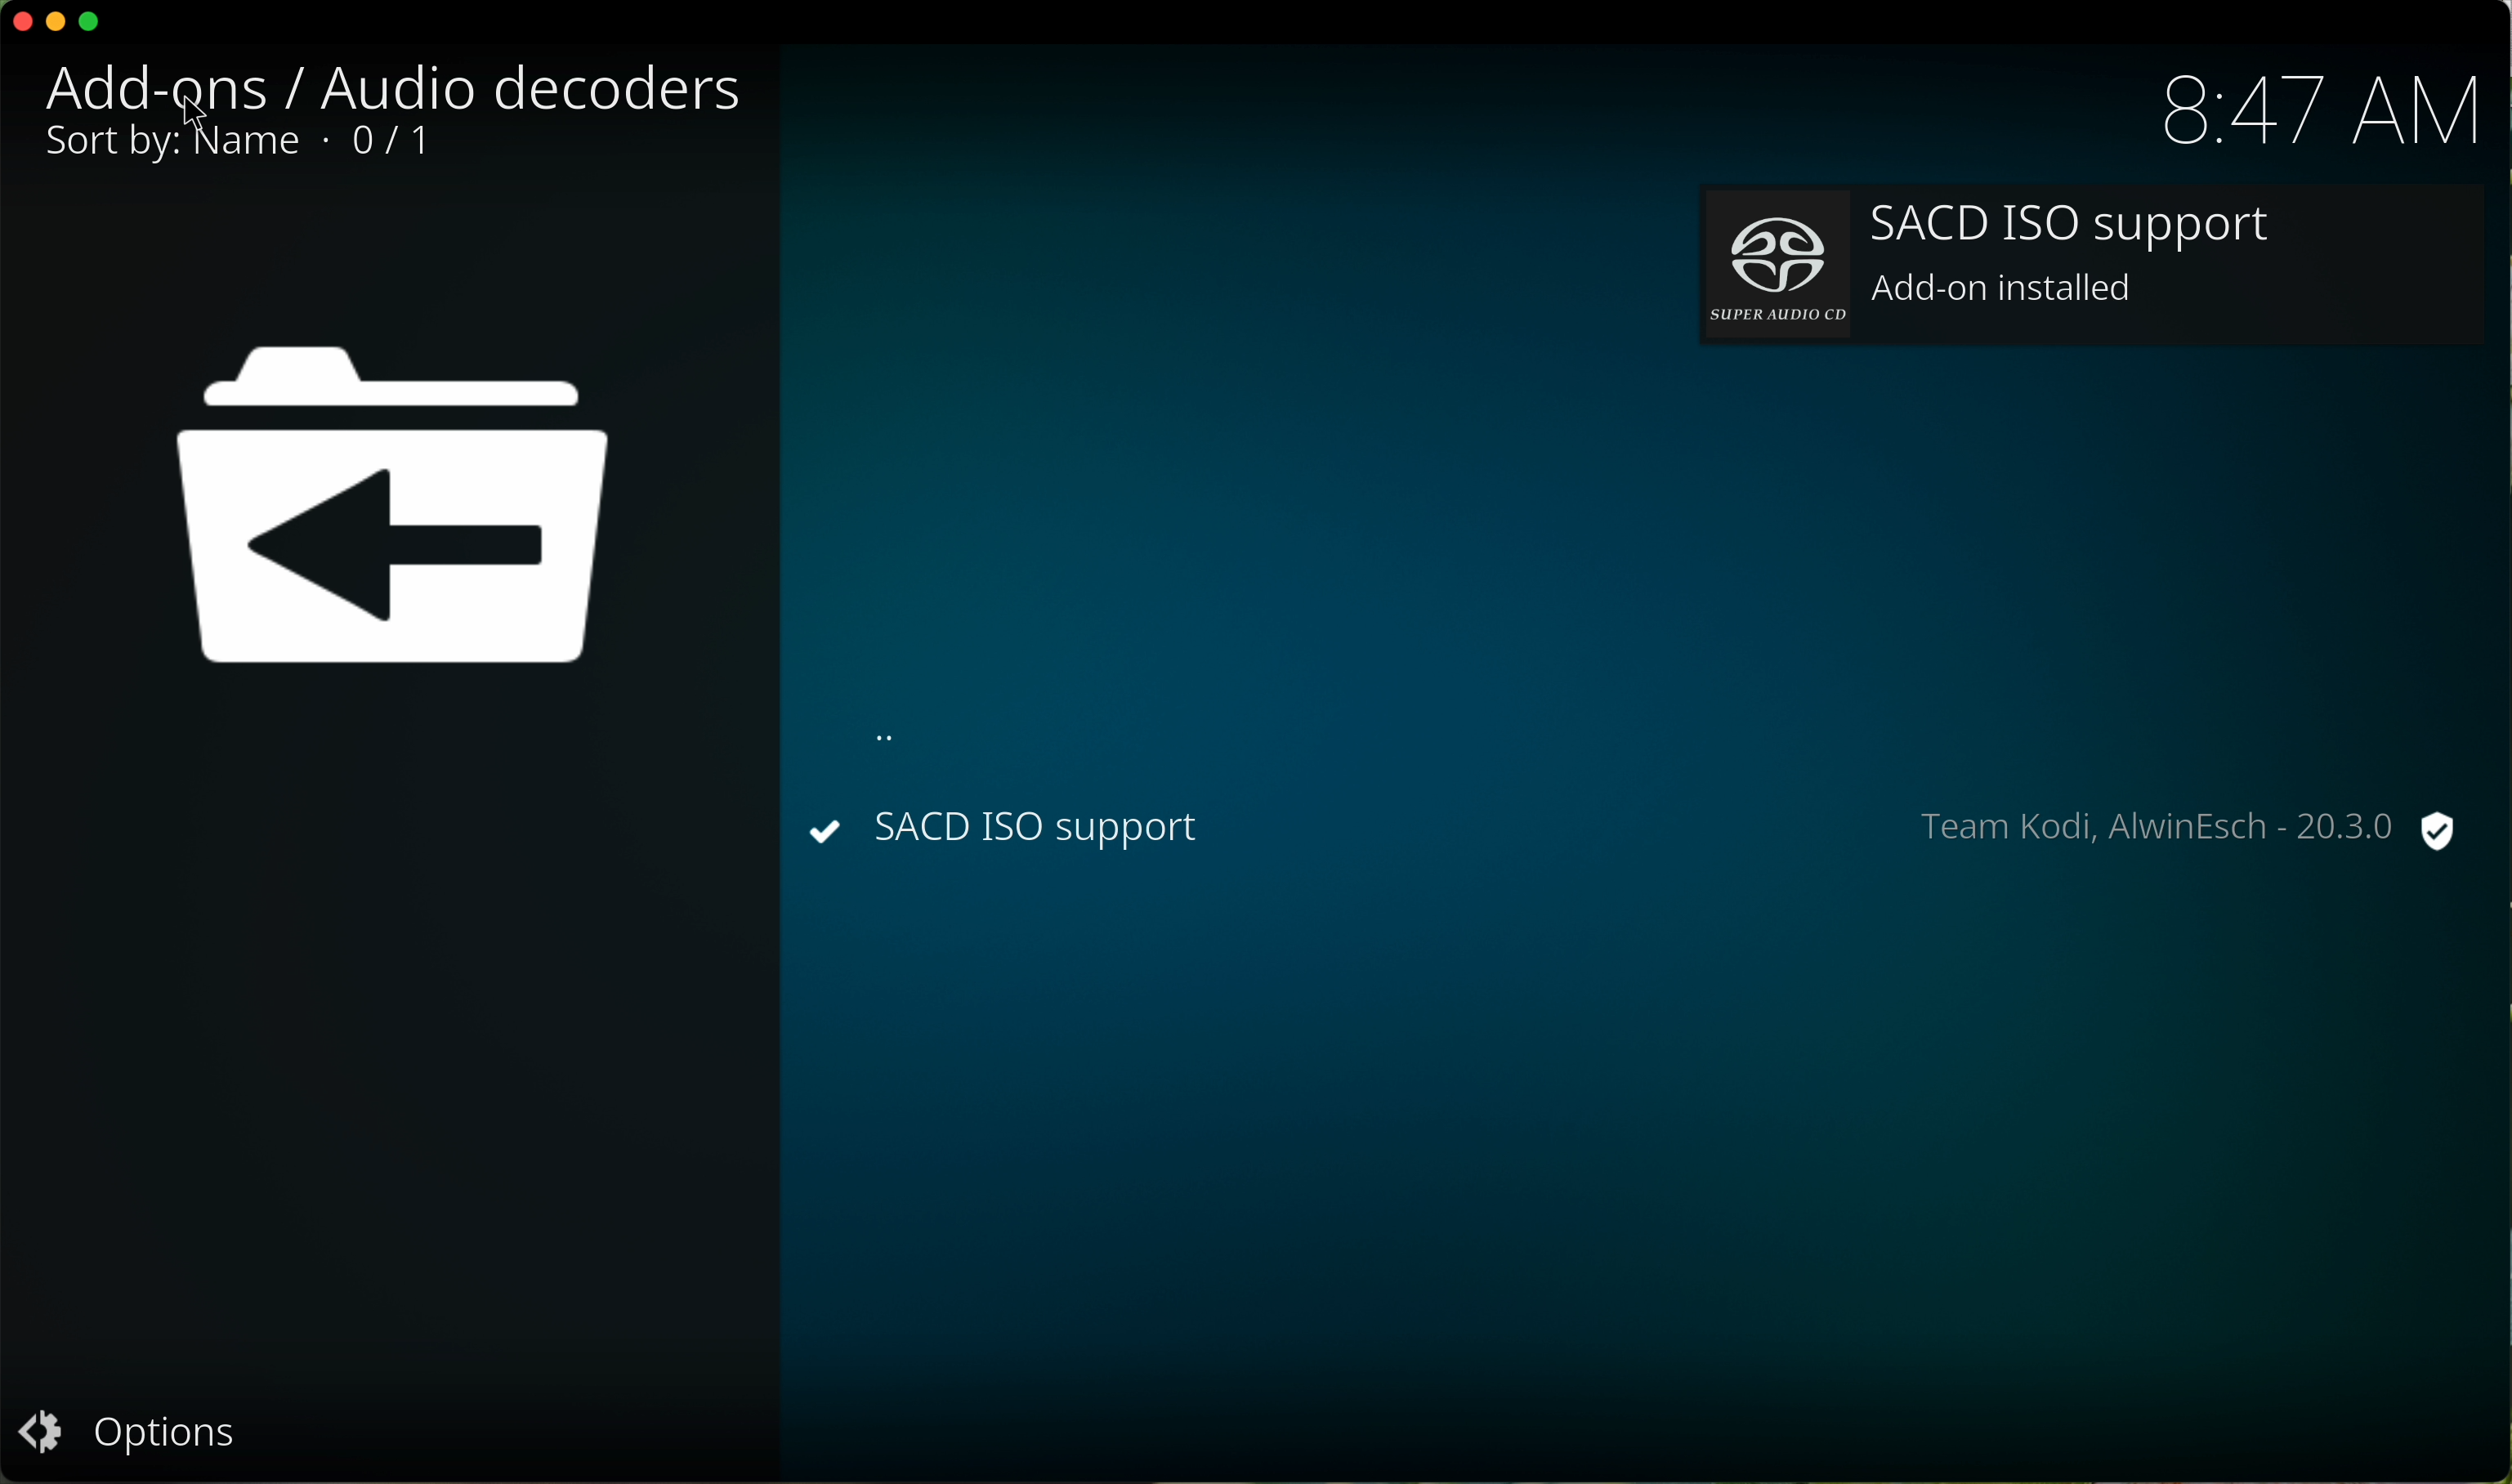 The height and width of the screenshot is (1484, 2512). Describe the element at coordinates (1636, 829) in the screenshot. I see `installed` at that location.